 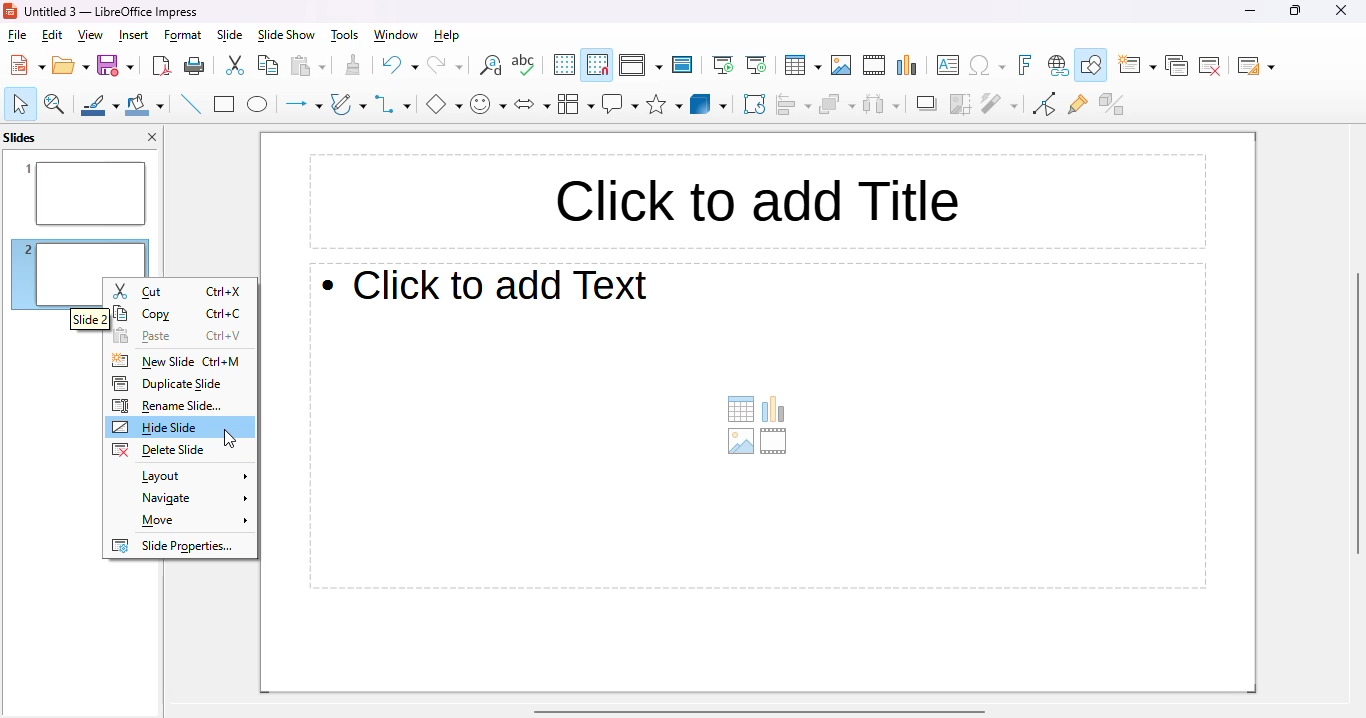 What do you see at coordinates (71, 66) in the screenshot?
I see `open` at bounding box center [71, 66].